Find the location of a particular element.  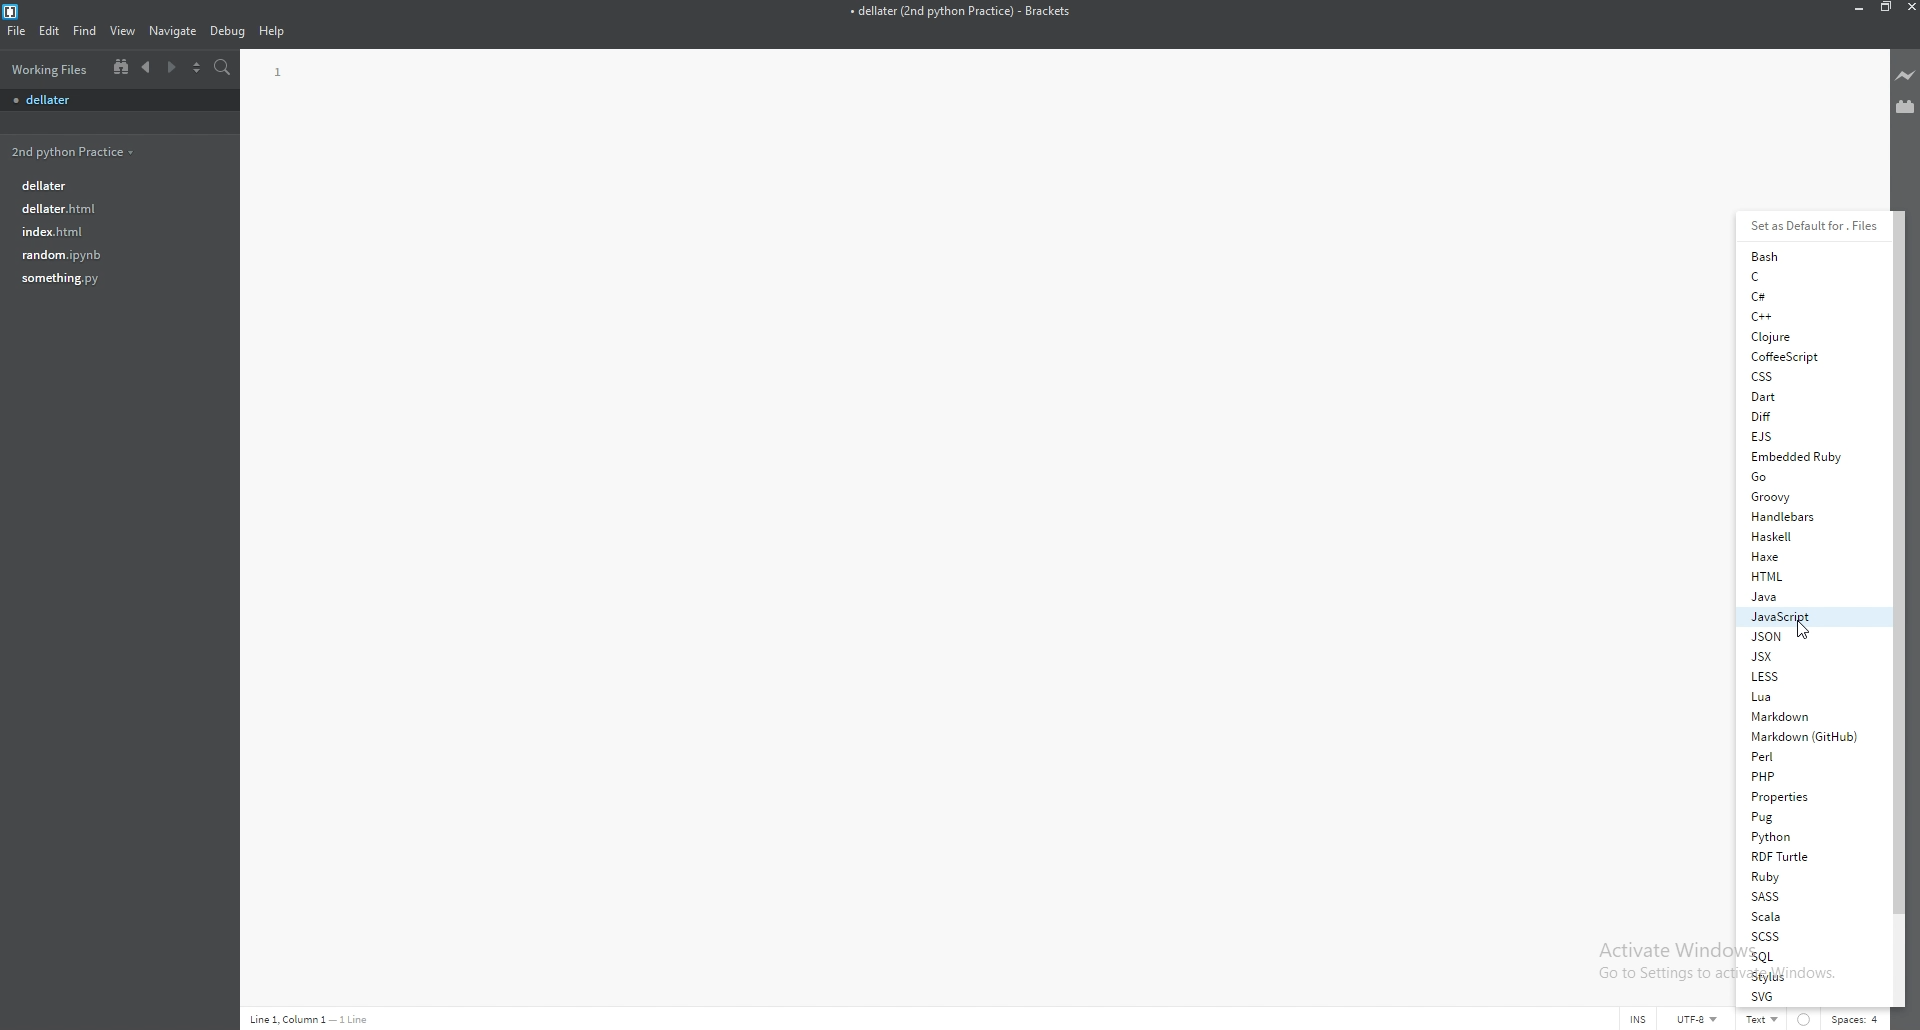

dart is located at coordinates (1804, 396).